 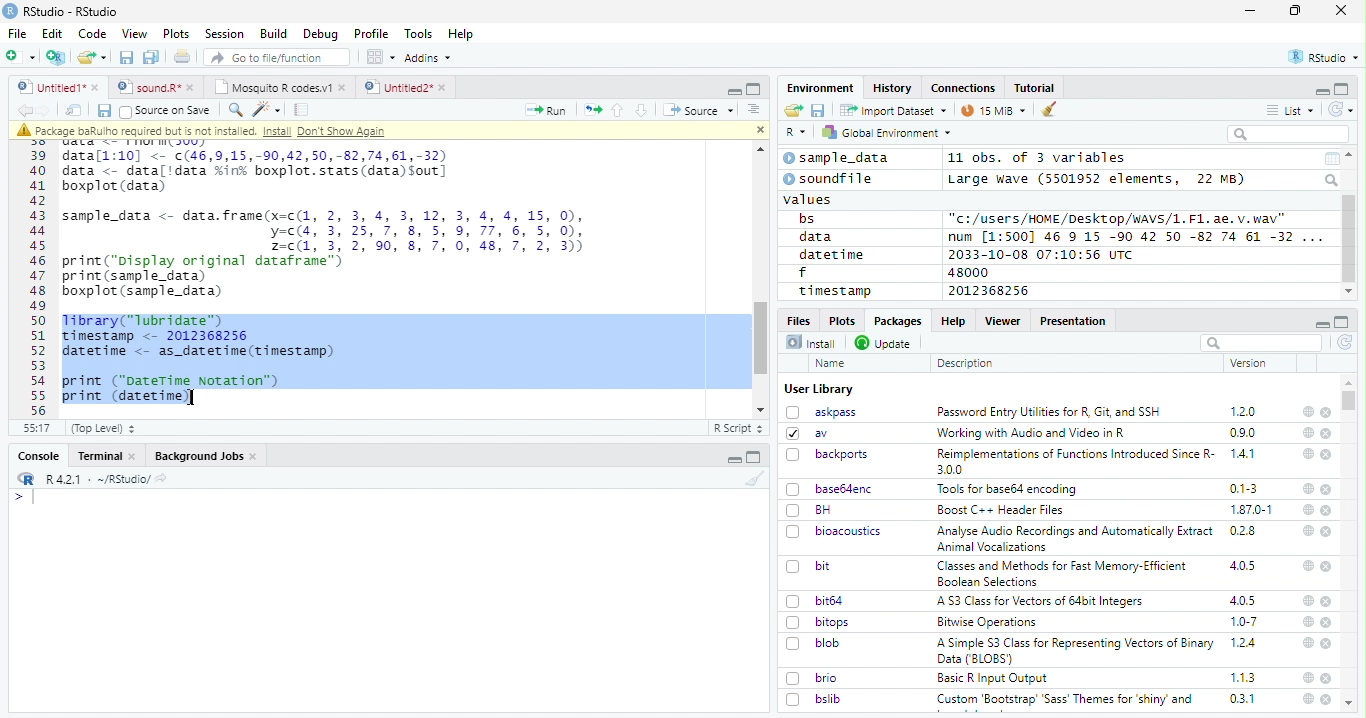 What do you see at coordinates (814, 698) in the screenshot?
I see `bslib` at bounding box center [814, 698].